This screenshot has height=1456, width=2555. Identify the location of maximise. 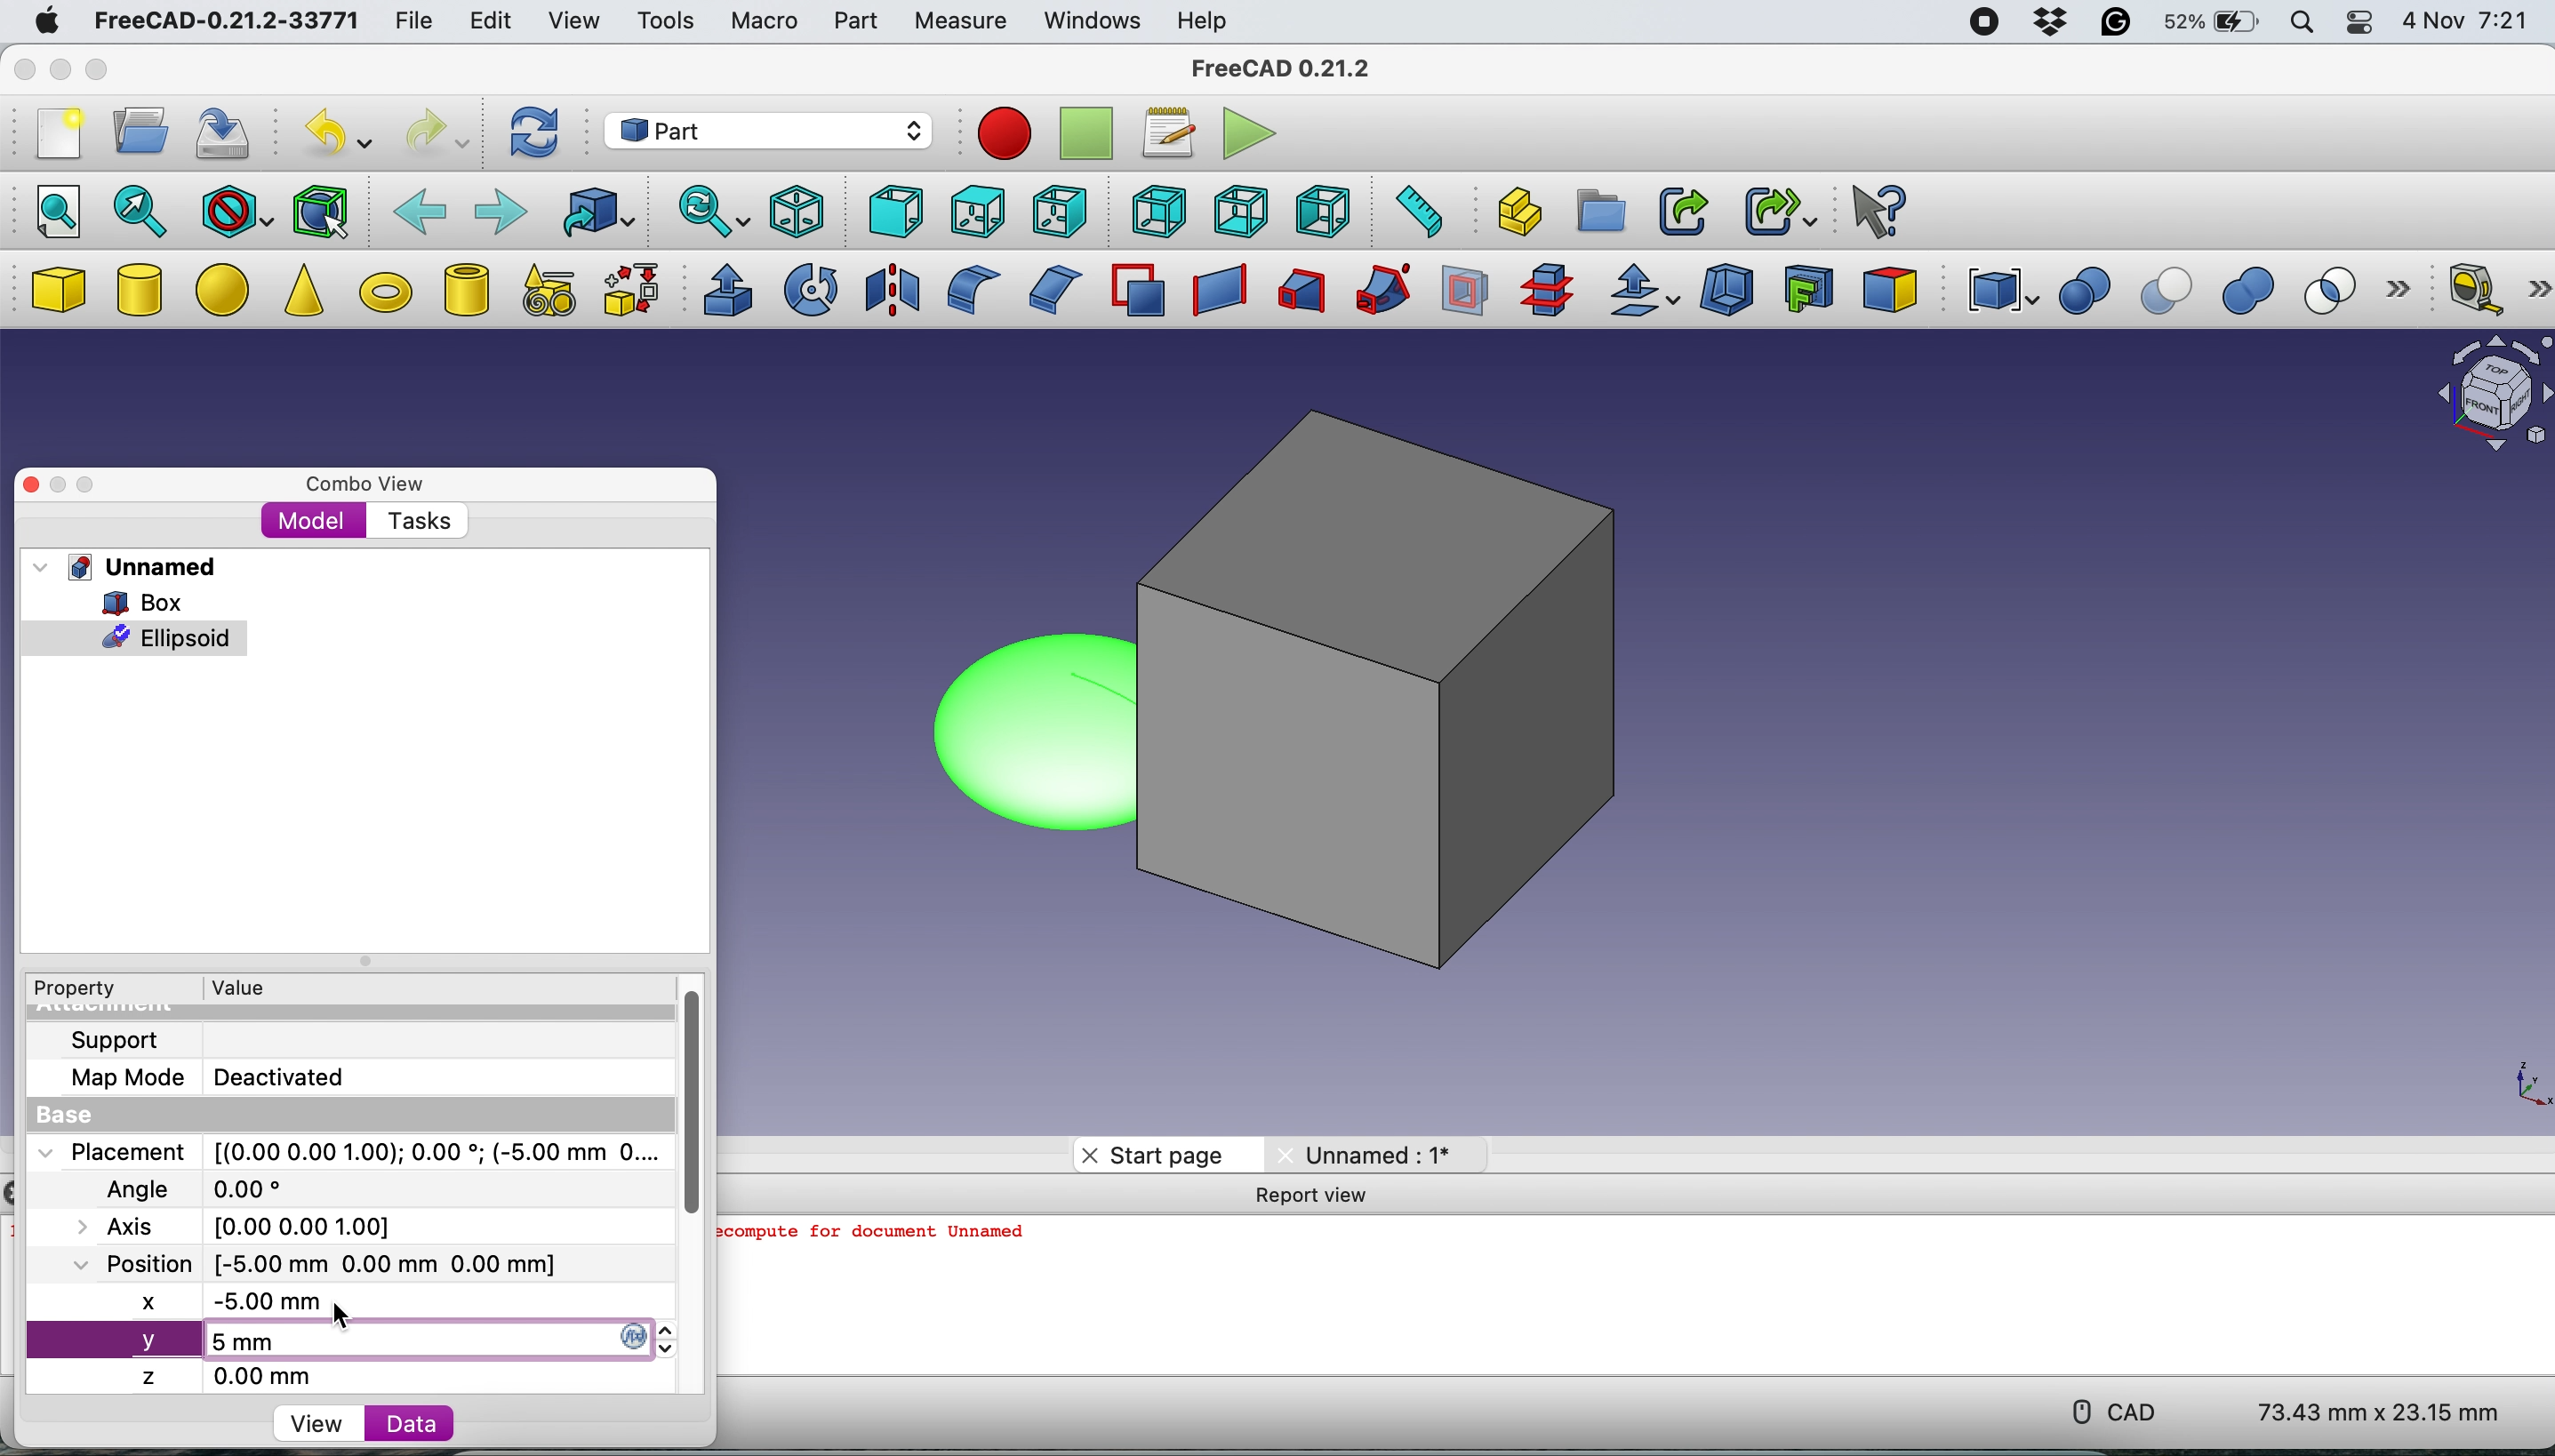
(105, 480).